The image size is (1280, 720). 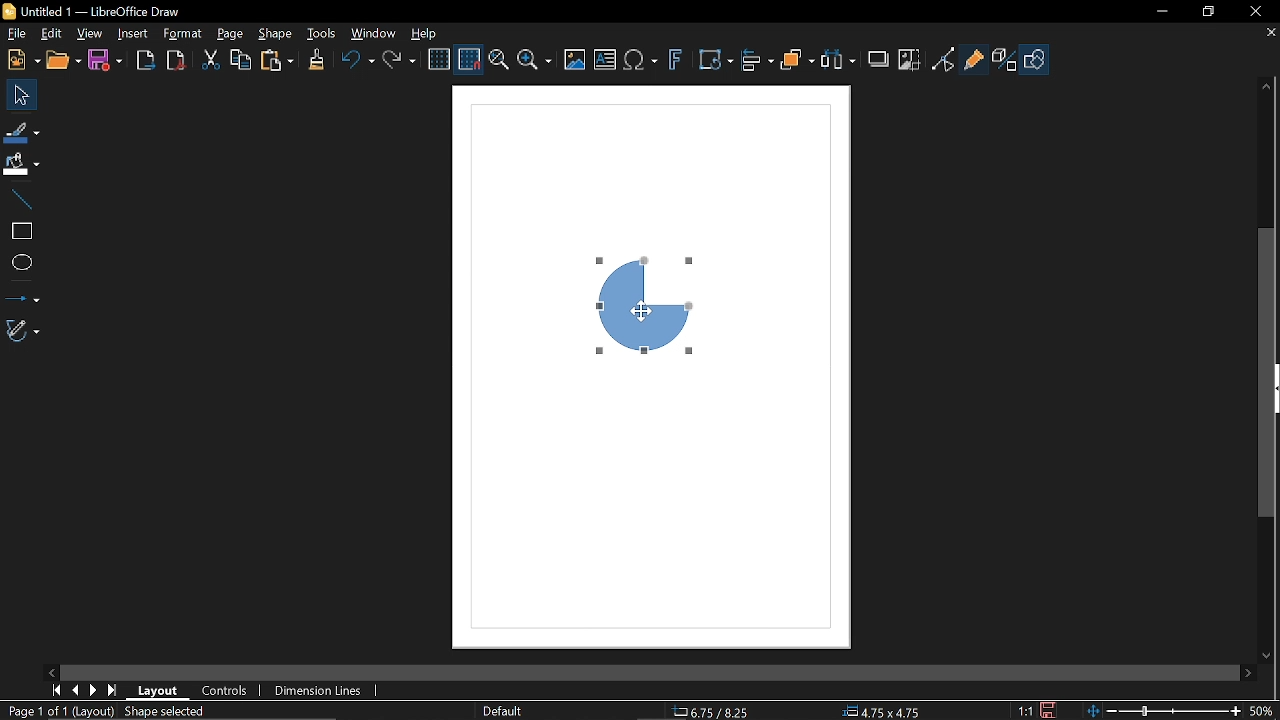 I want to click on Page 1 of 1 (Layout), so click(x=58, y=712).